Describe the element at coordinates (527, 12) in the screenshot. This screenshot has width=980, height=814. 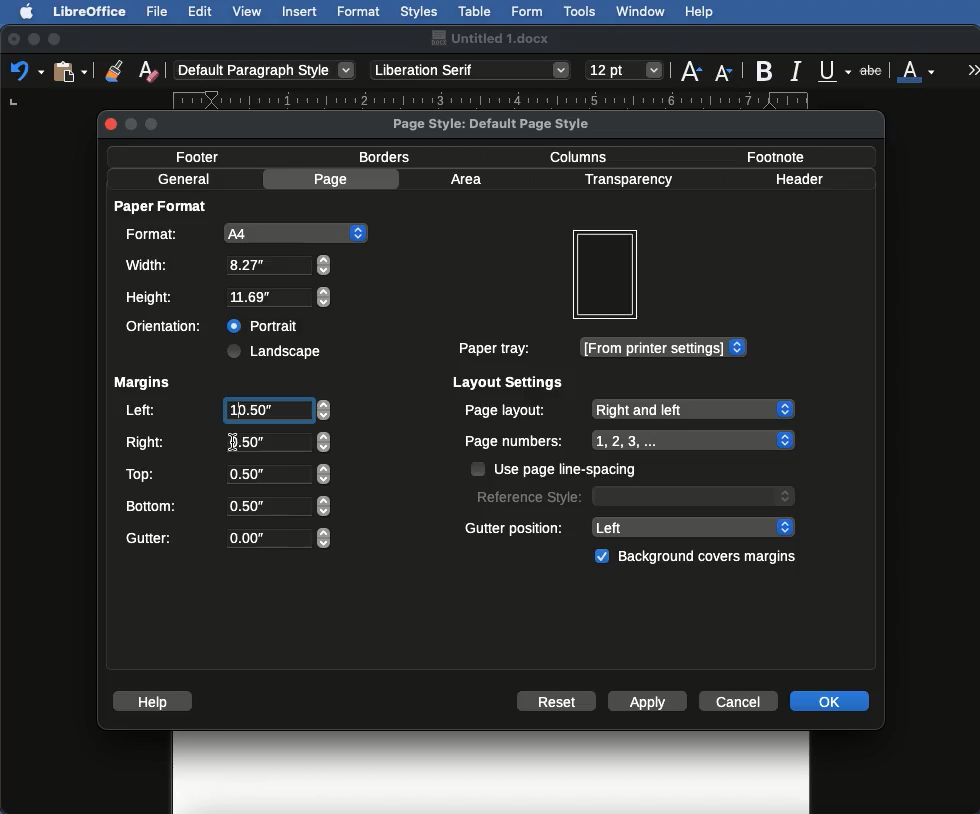
I see `Form` at that location.